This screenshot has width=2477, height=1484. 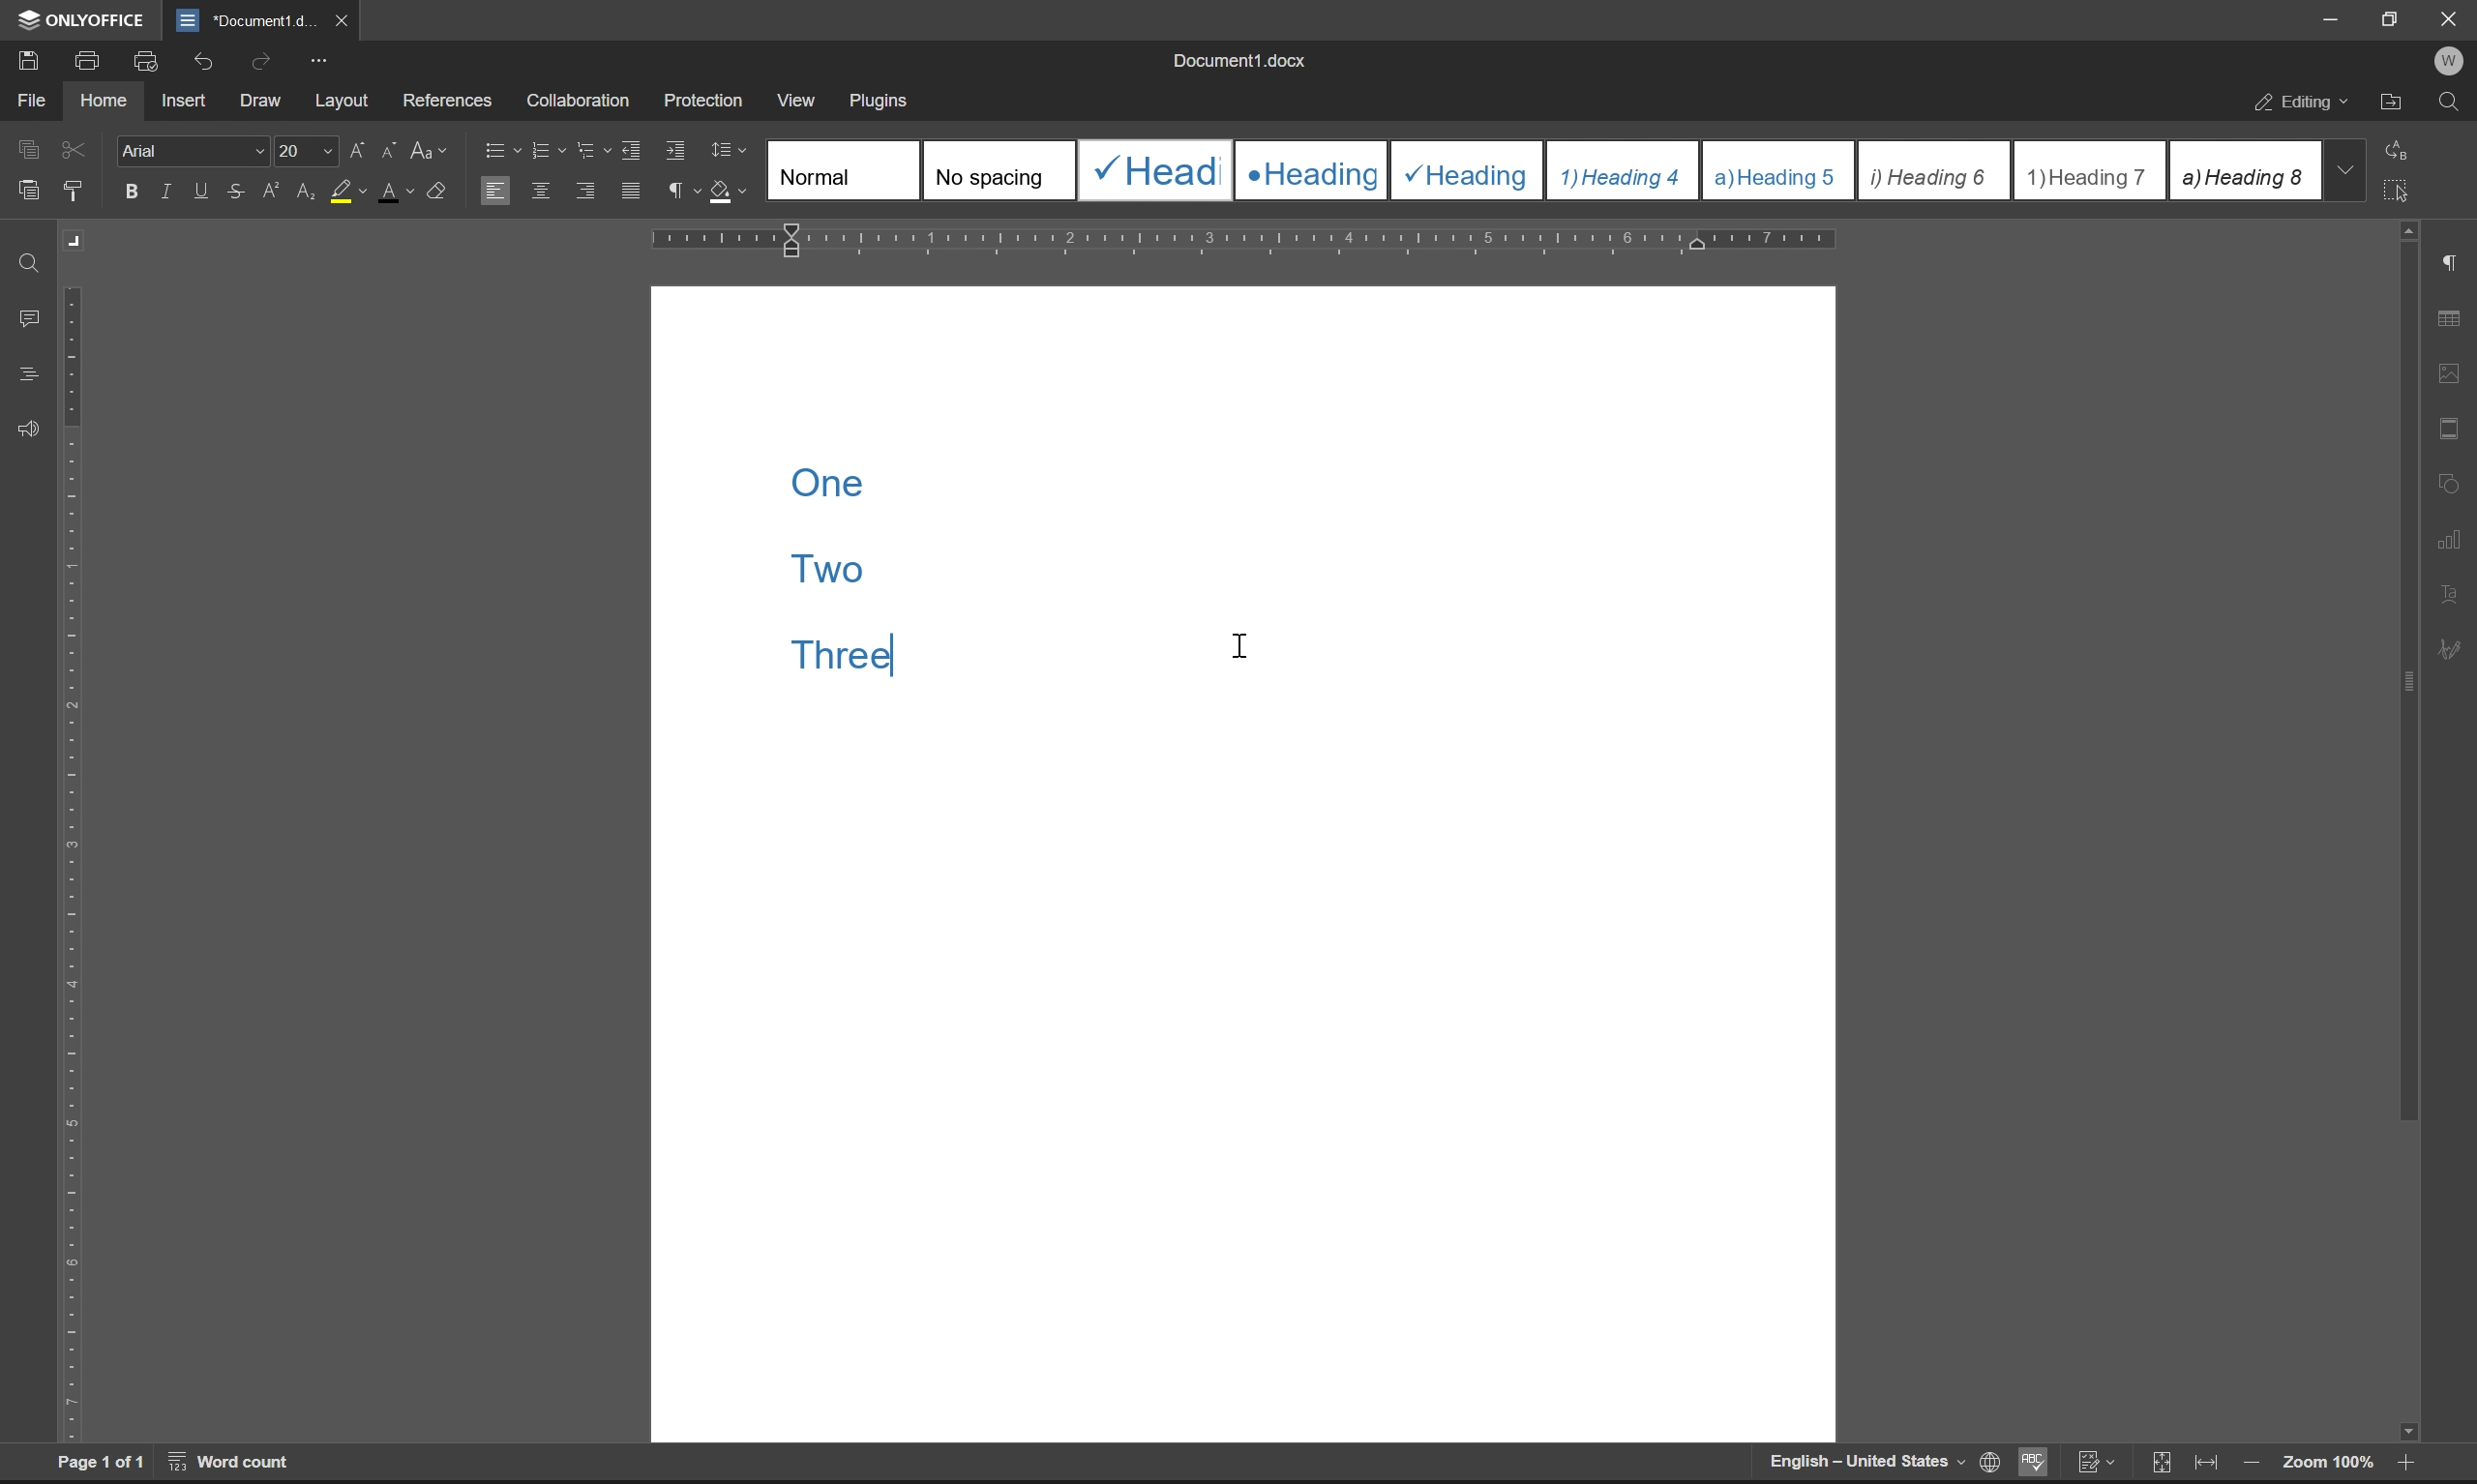 I want to click on replace, so click(x=2403, y=148).